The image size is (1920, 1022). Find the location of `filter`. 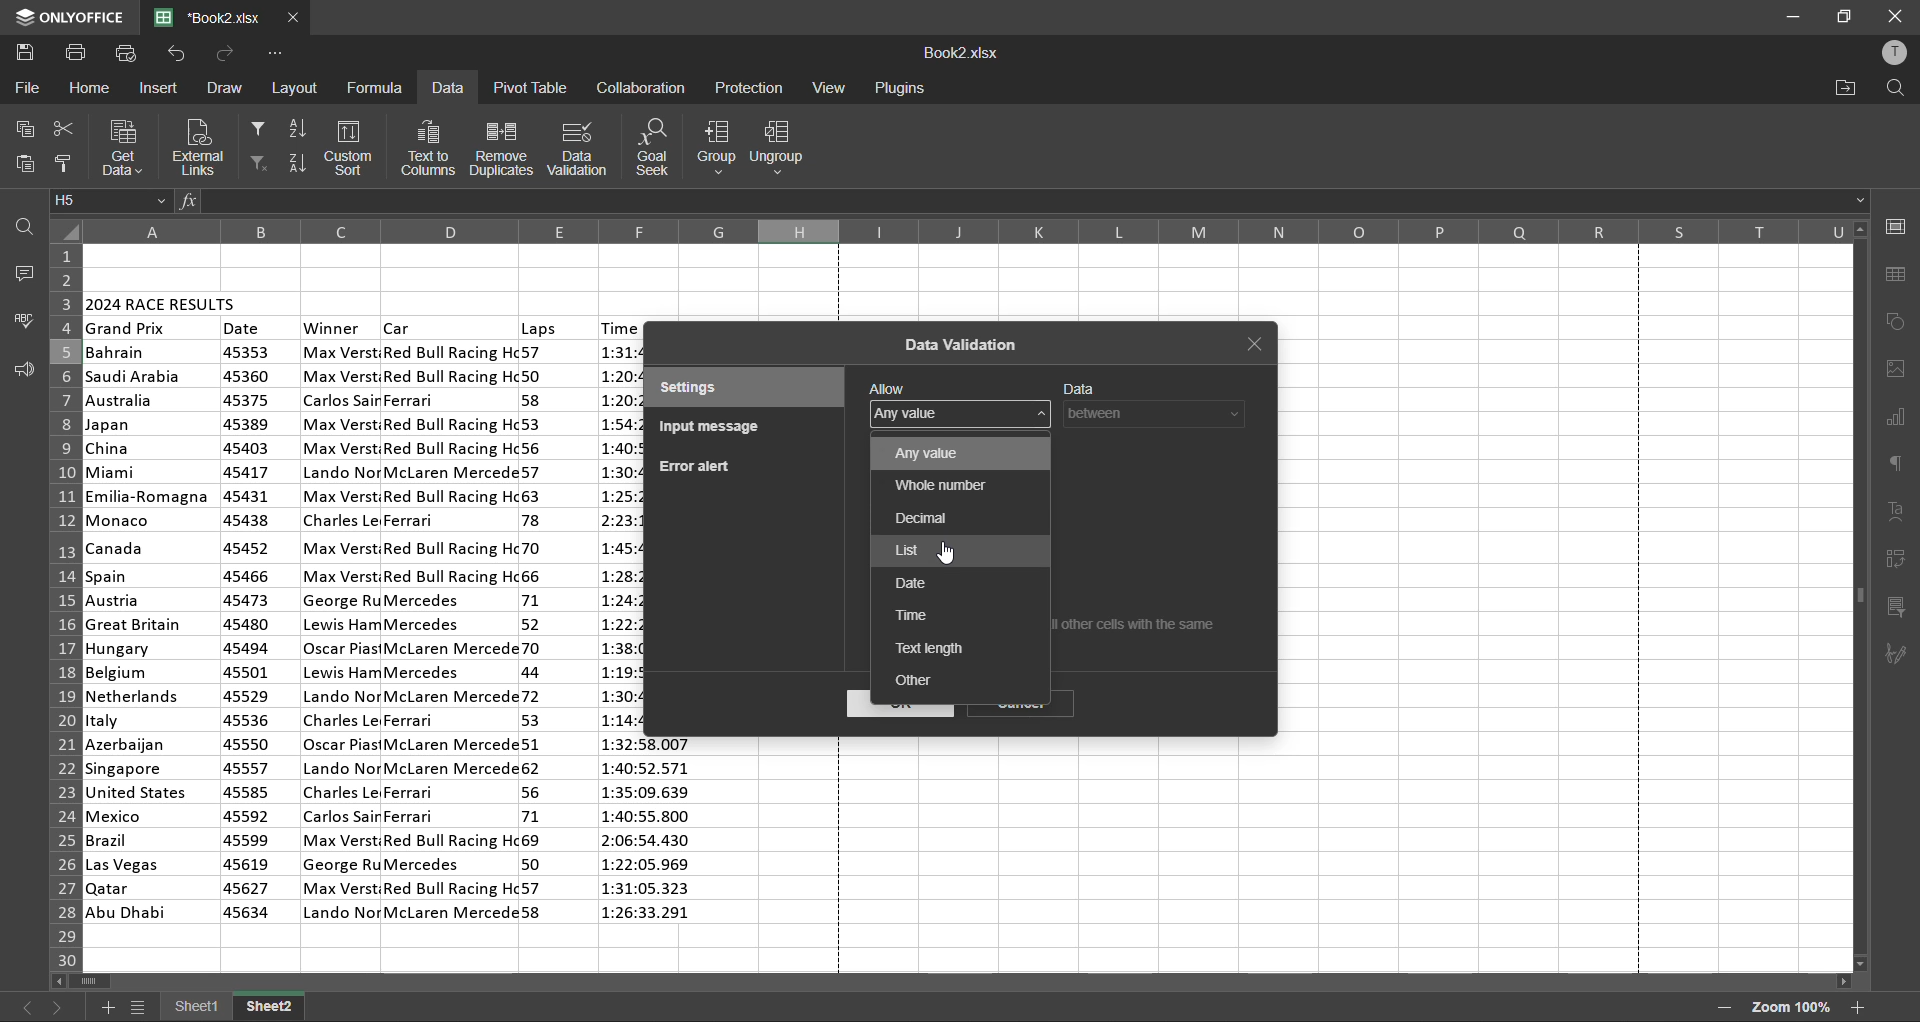

filter is located at coordinates (256, 126).